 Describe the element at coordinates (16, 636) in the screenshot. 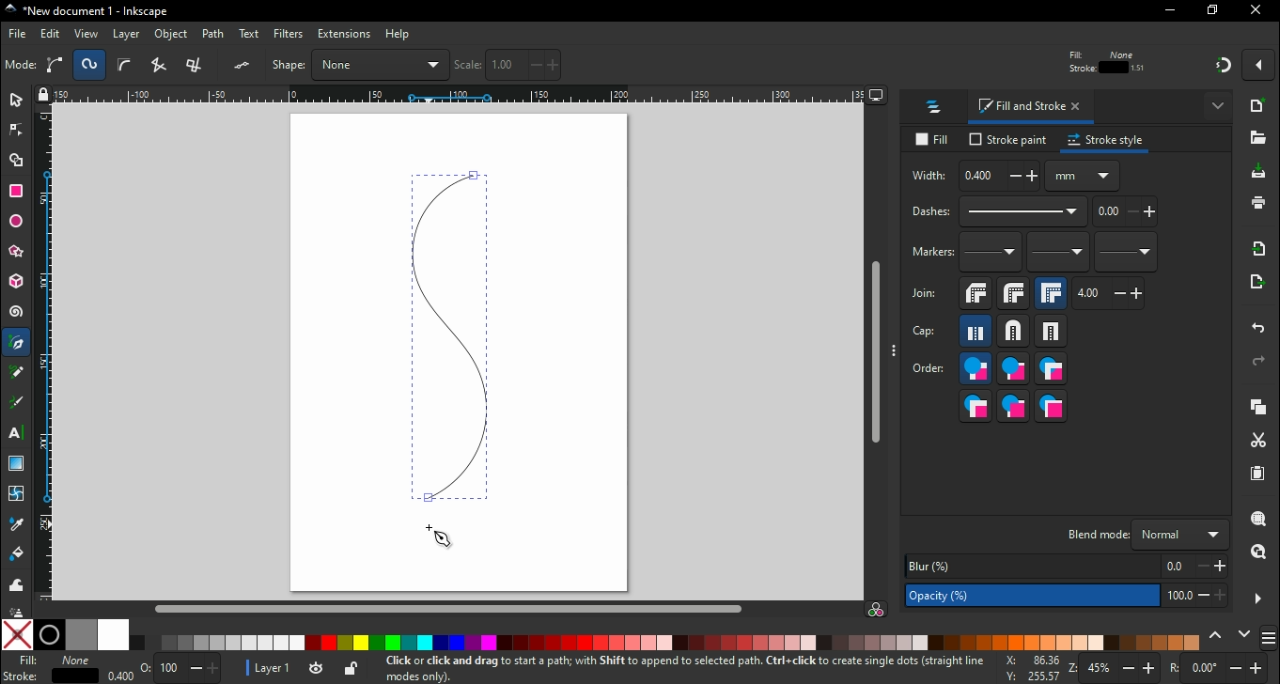

I see `none` at that location.